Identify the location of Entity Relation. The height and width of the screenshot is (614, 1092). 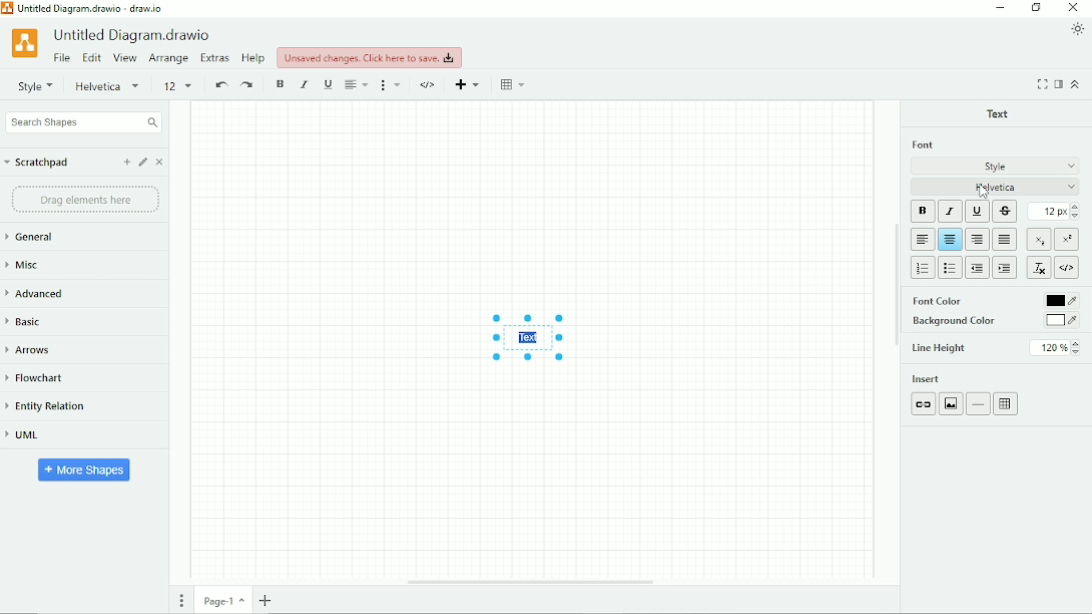
(46, 407).